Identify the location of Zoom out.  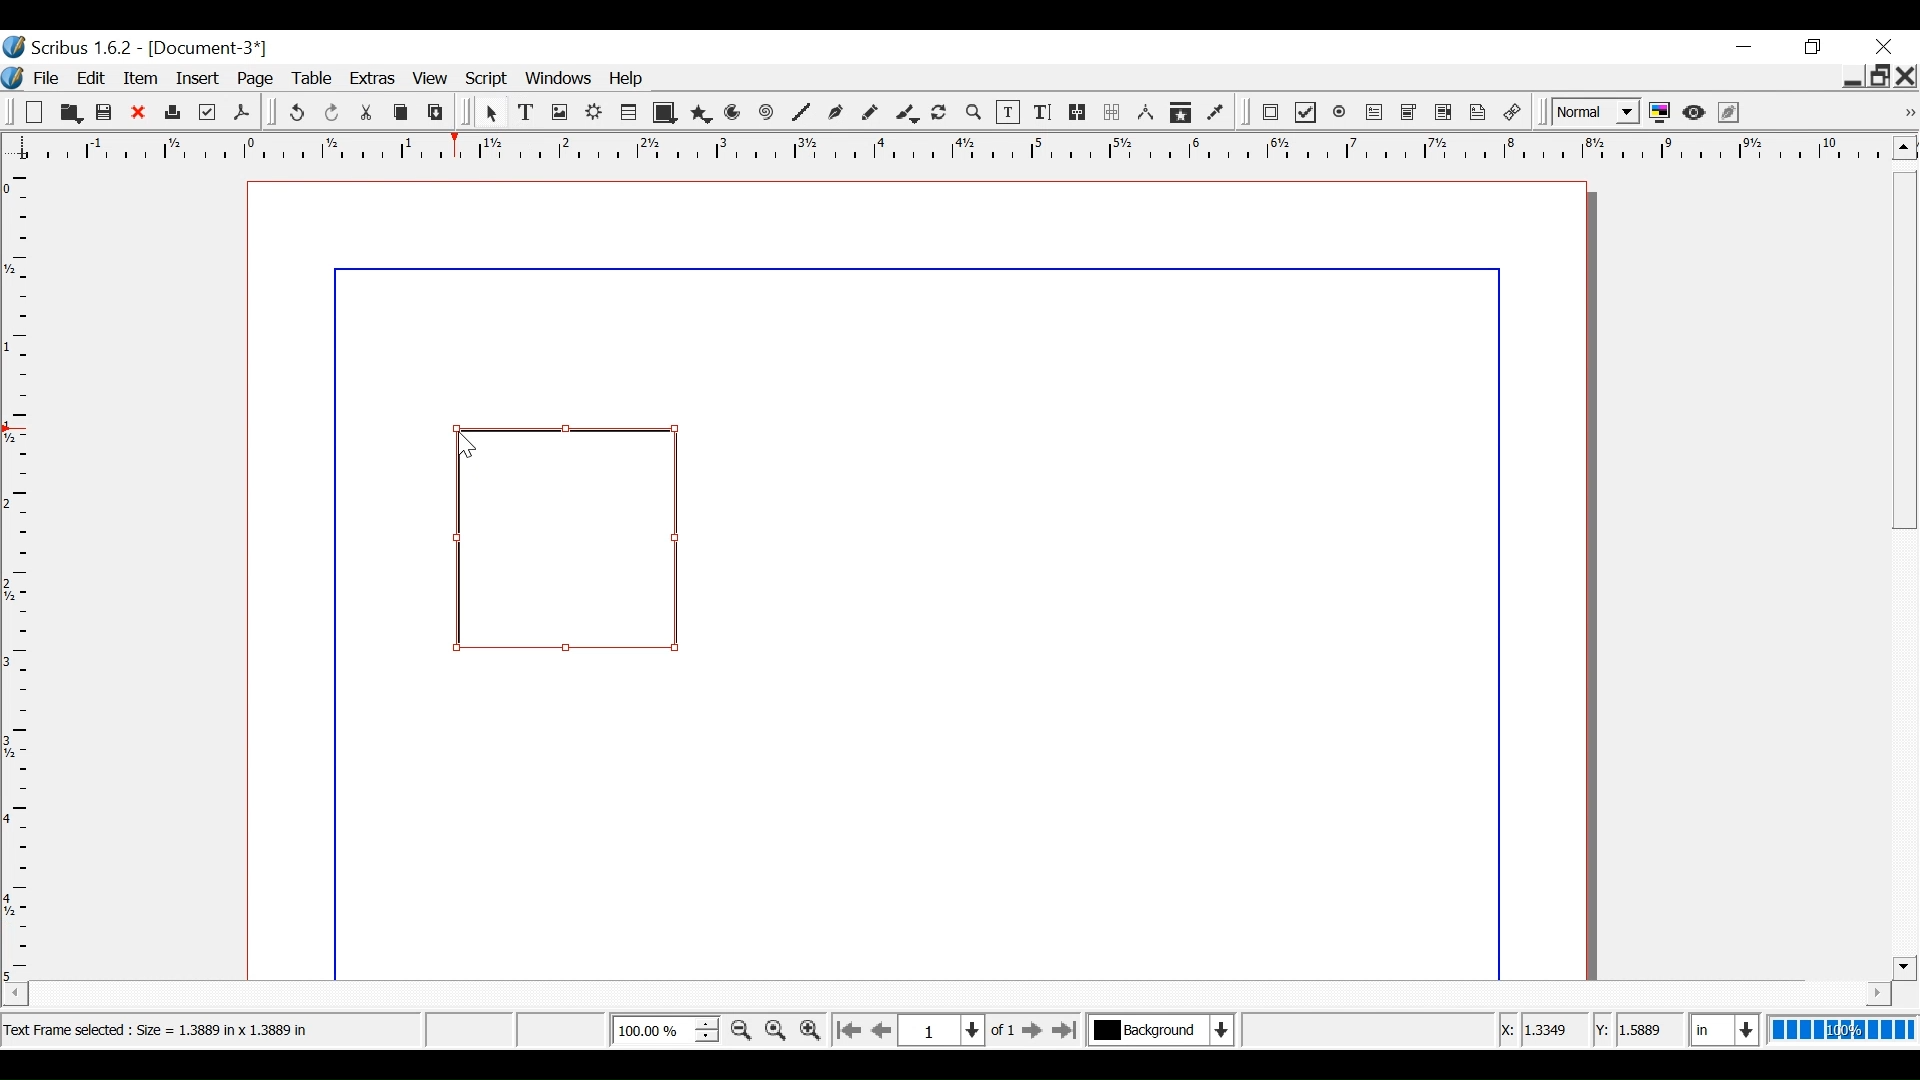
(741, 1029).